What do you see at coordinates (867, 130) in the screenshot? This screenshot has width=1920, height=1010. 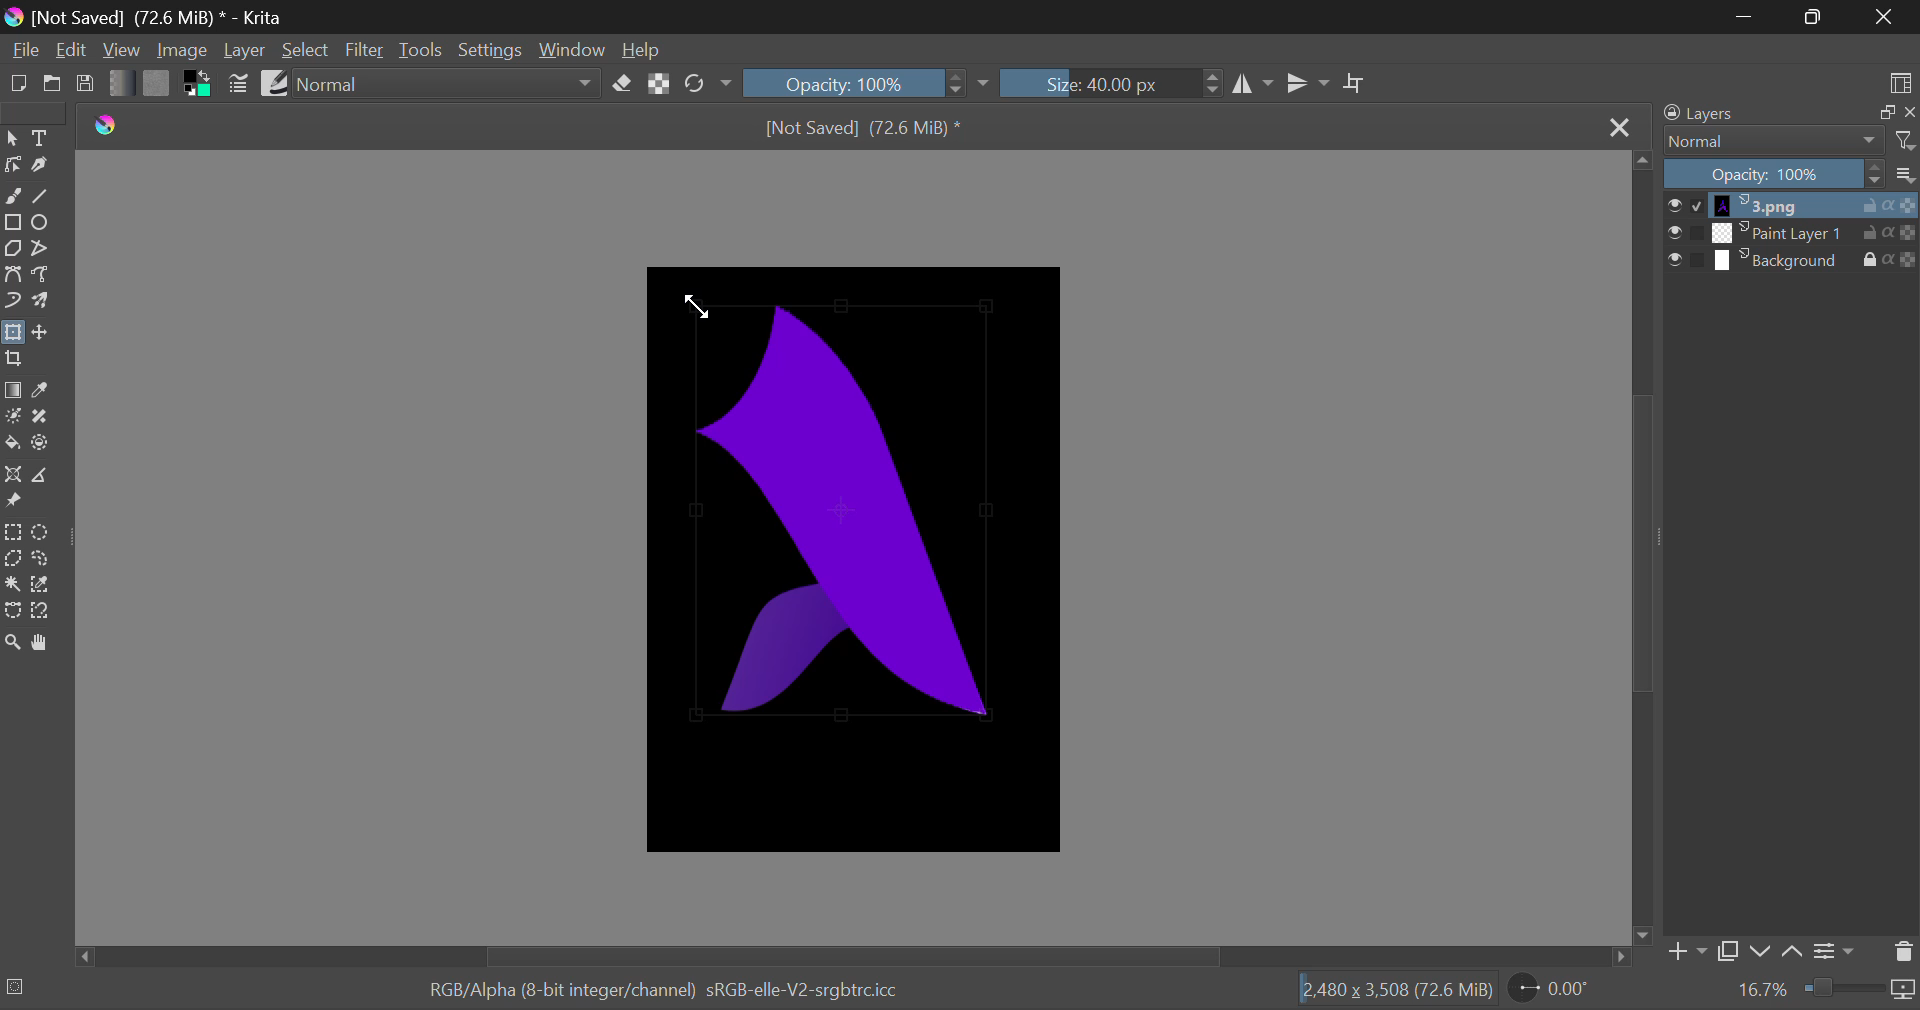 I see `[Not Saved] (71.4 MiB) *` at bounding box center [867, 130].